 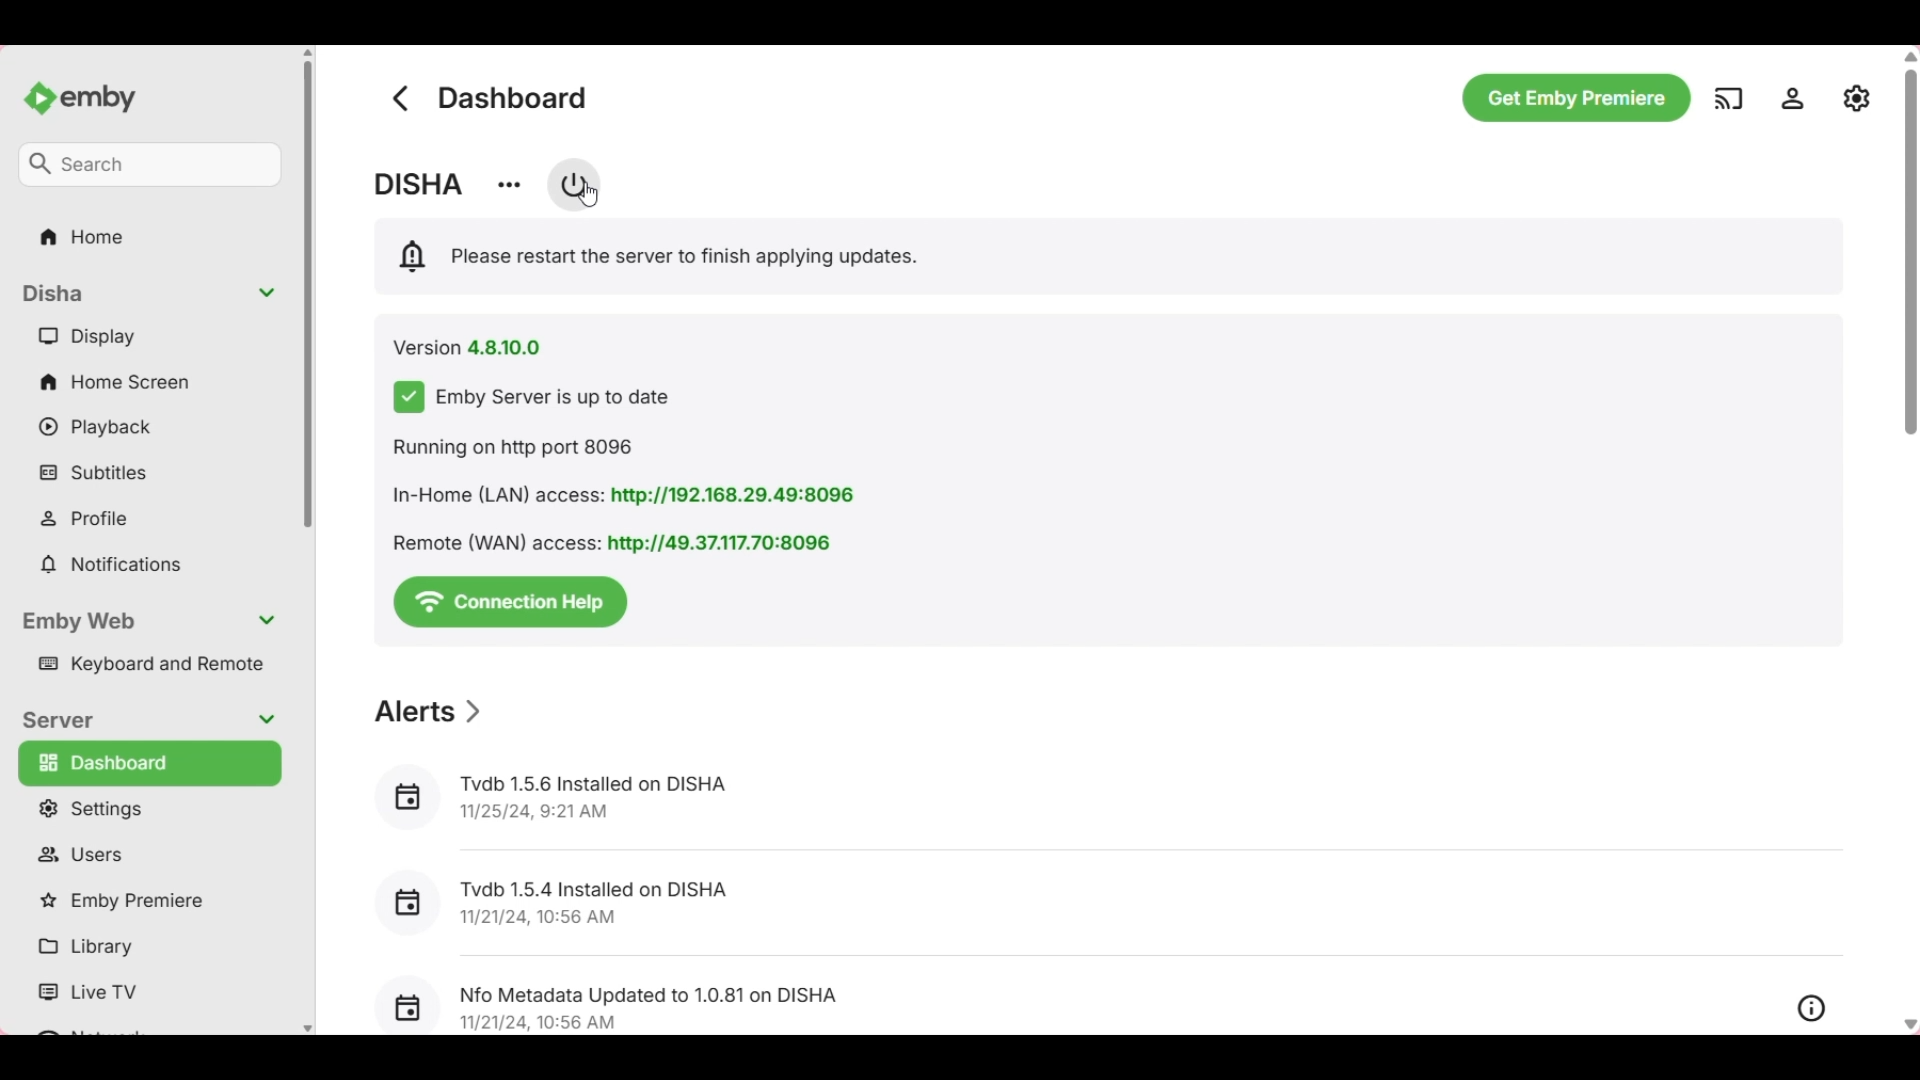 I want to click on Library, so click(x=145, y=947).